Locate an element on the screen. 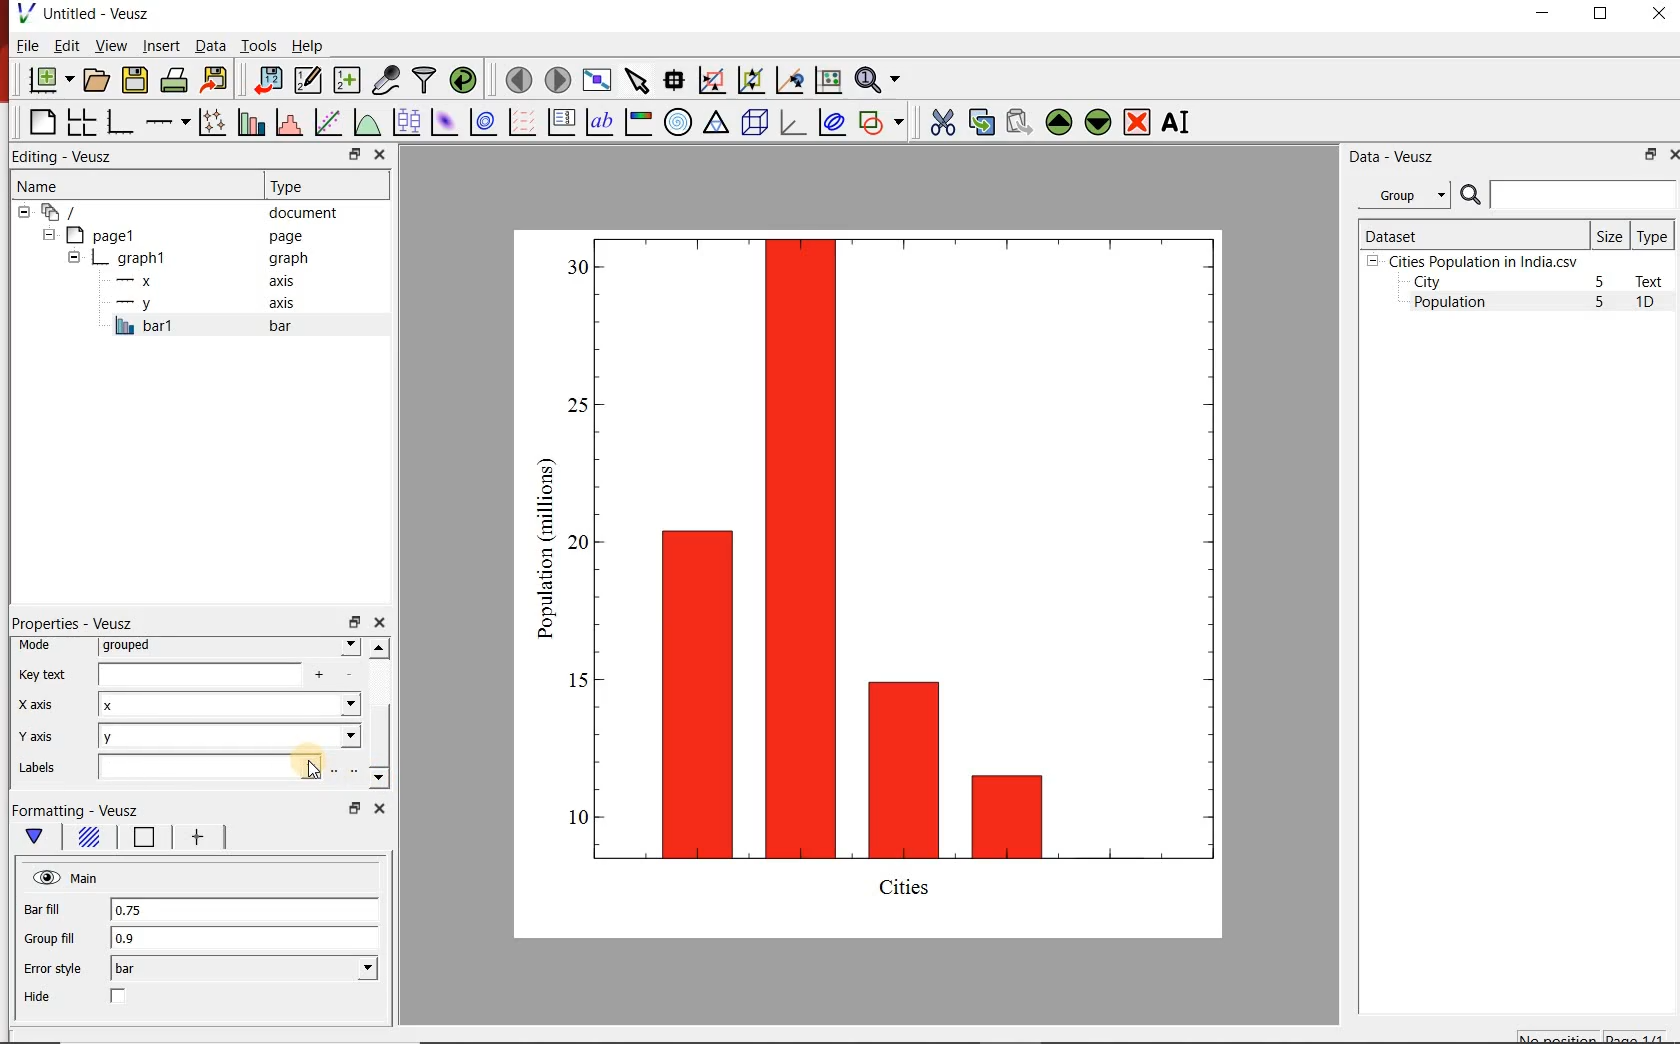  Text is located at coordinates (1653, 281).